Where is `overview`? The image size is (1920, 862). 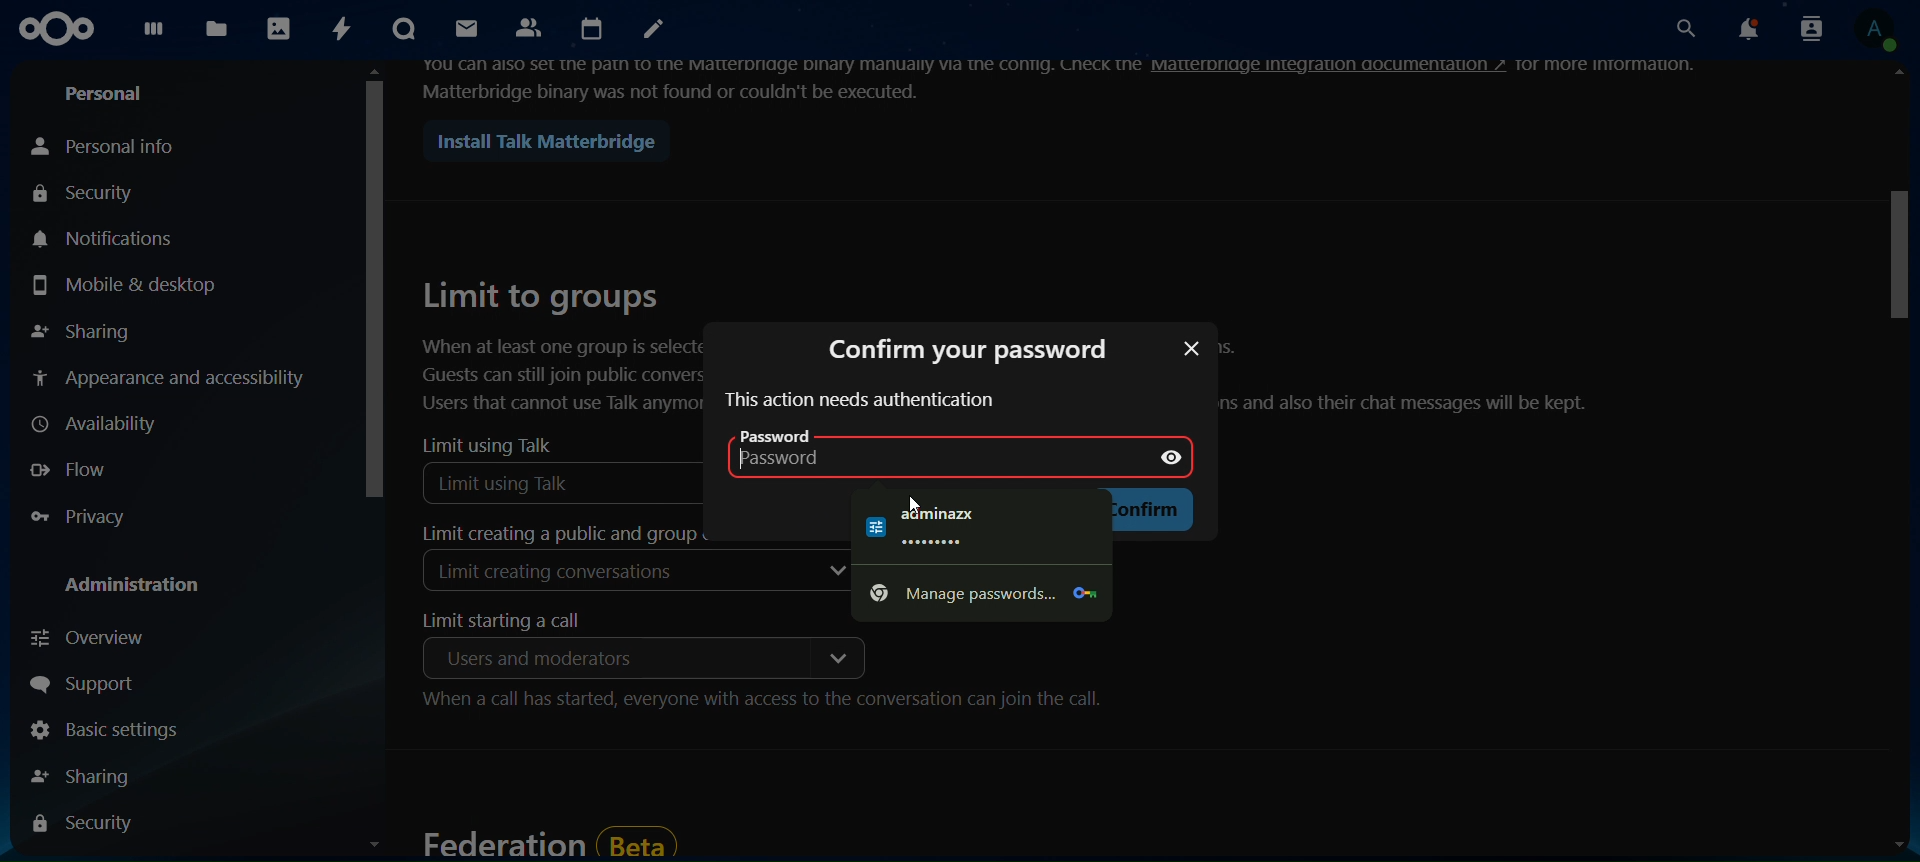
overview is located at coordinates (94, 637).